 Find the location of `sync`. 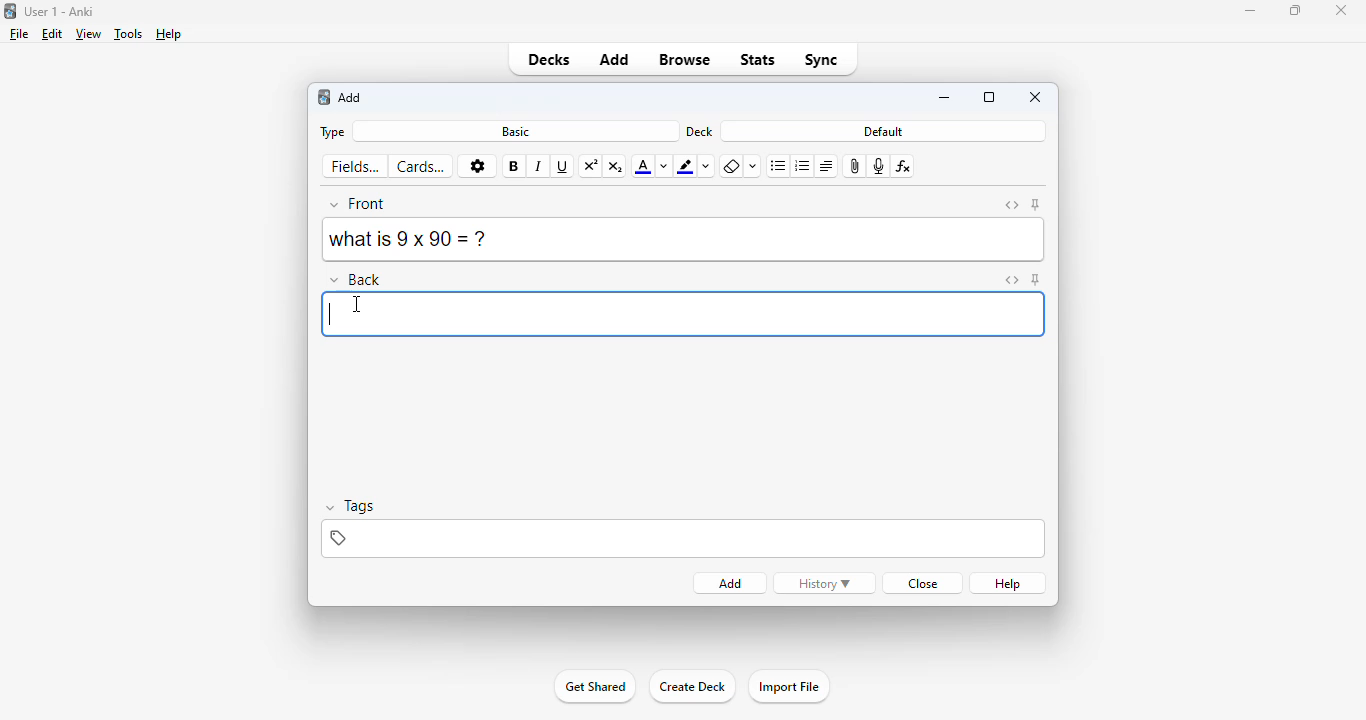

sync is located at coordinates (822, 59).